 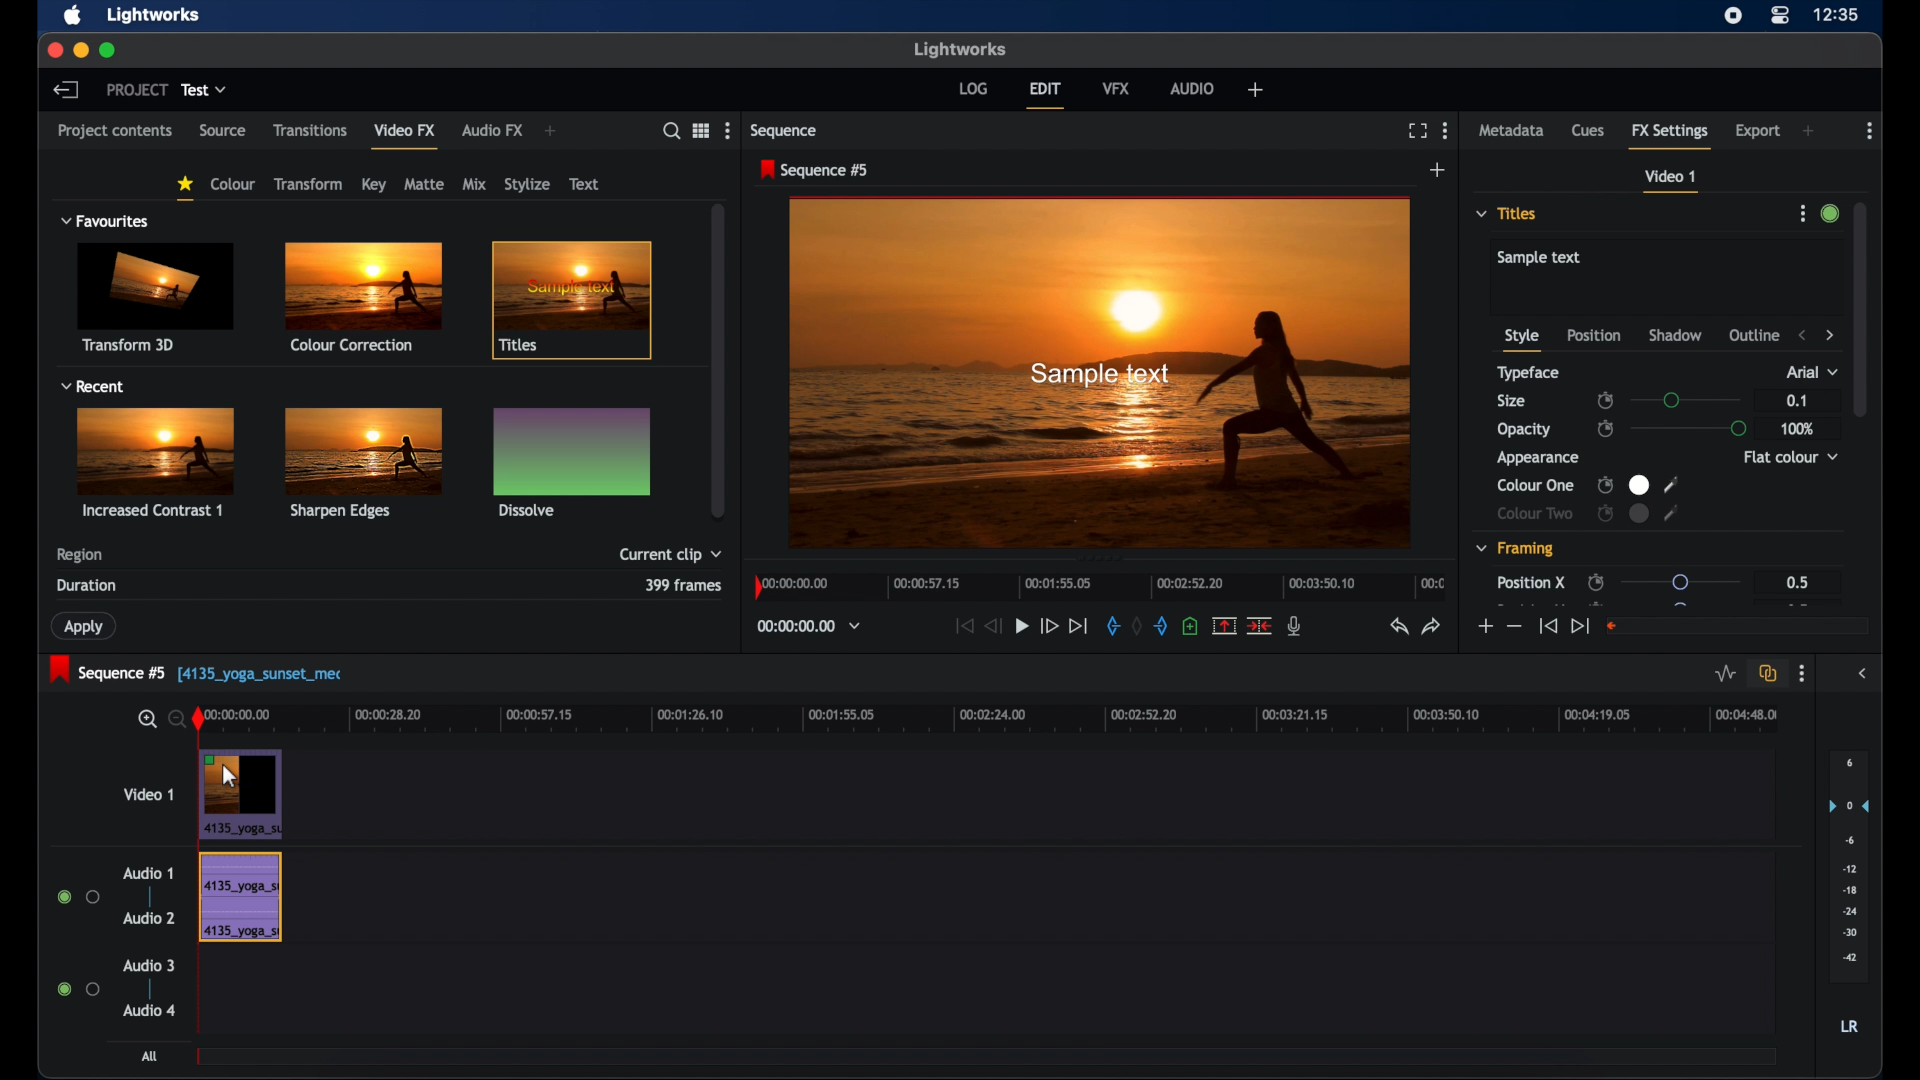 I want to click on delete cut, so click(x=1261, y=625).